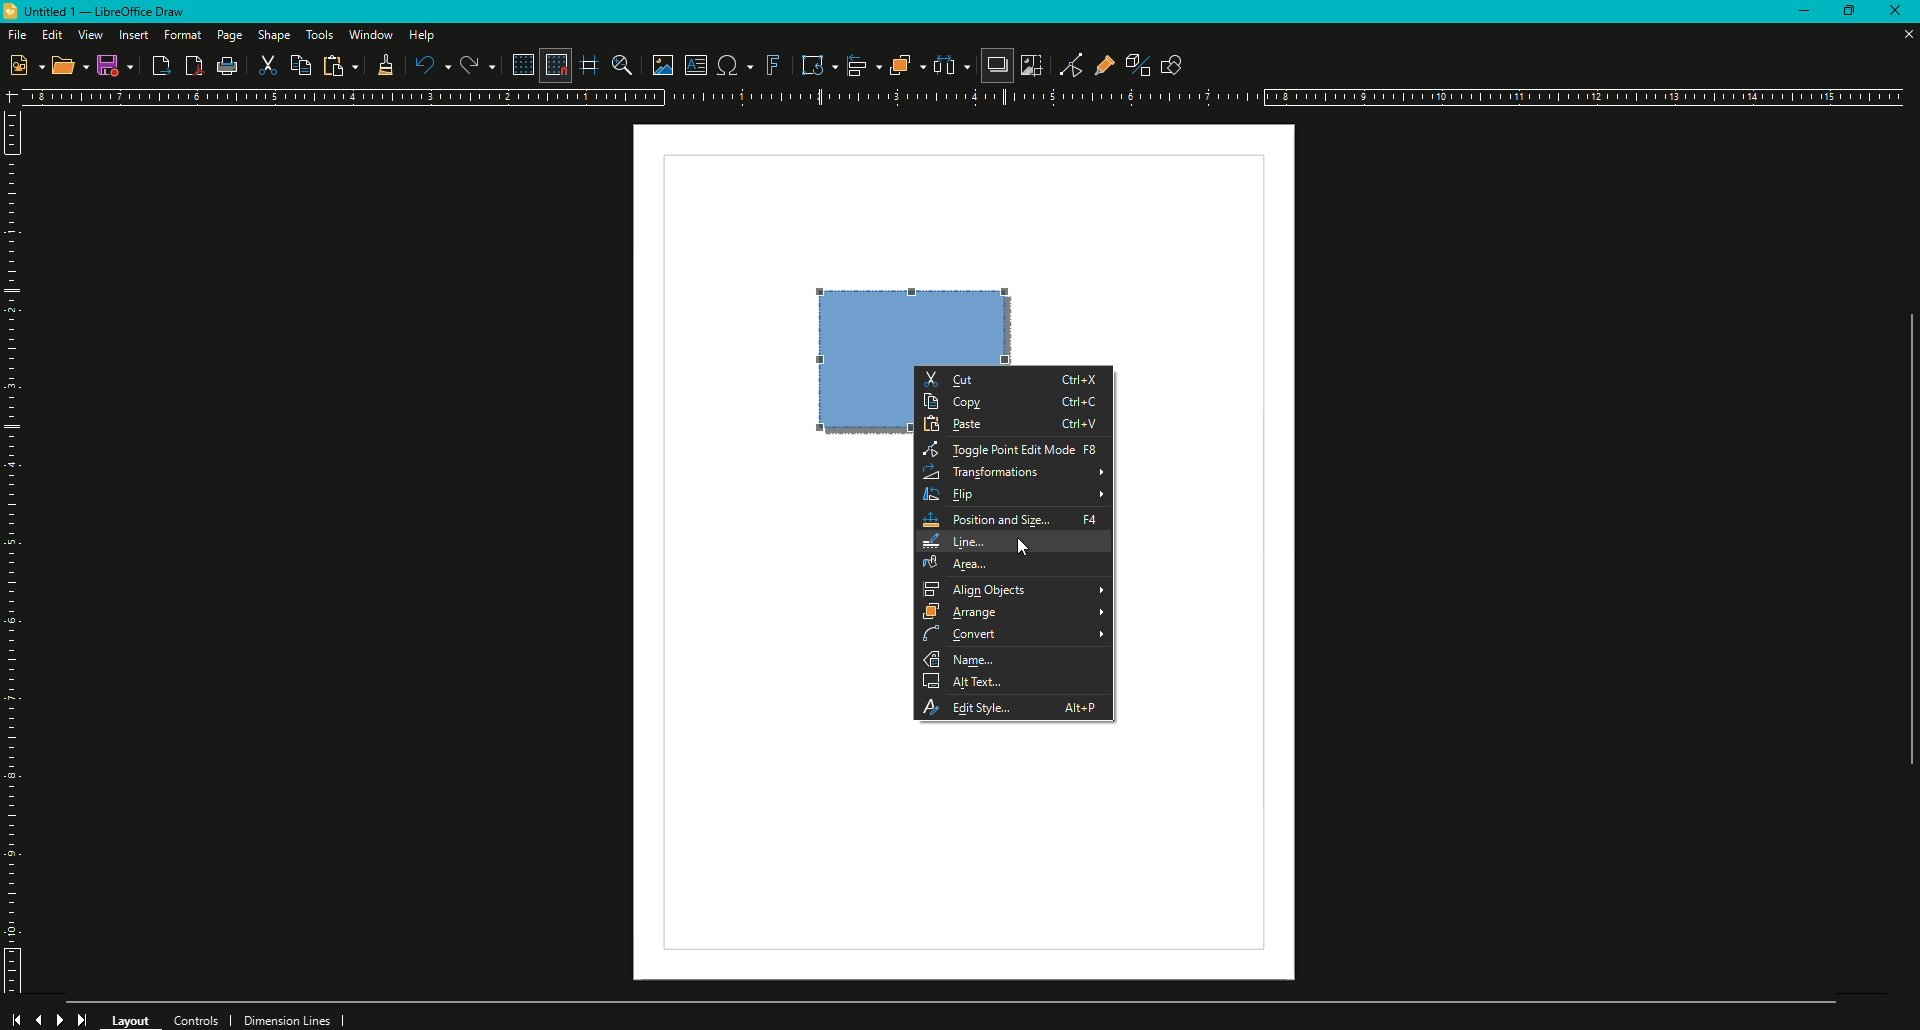  I want to click on Export, so click(160, 67).